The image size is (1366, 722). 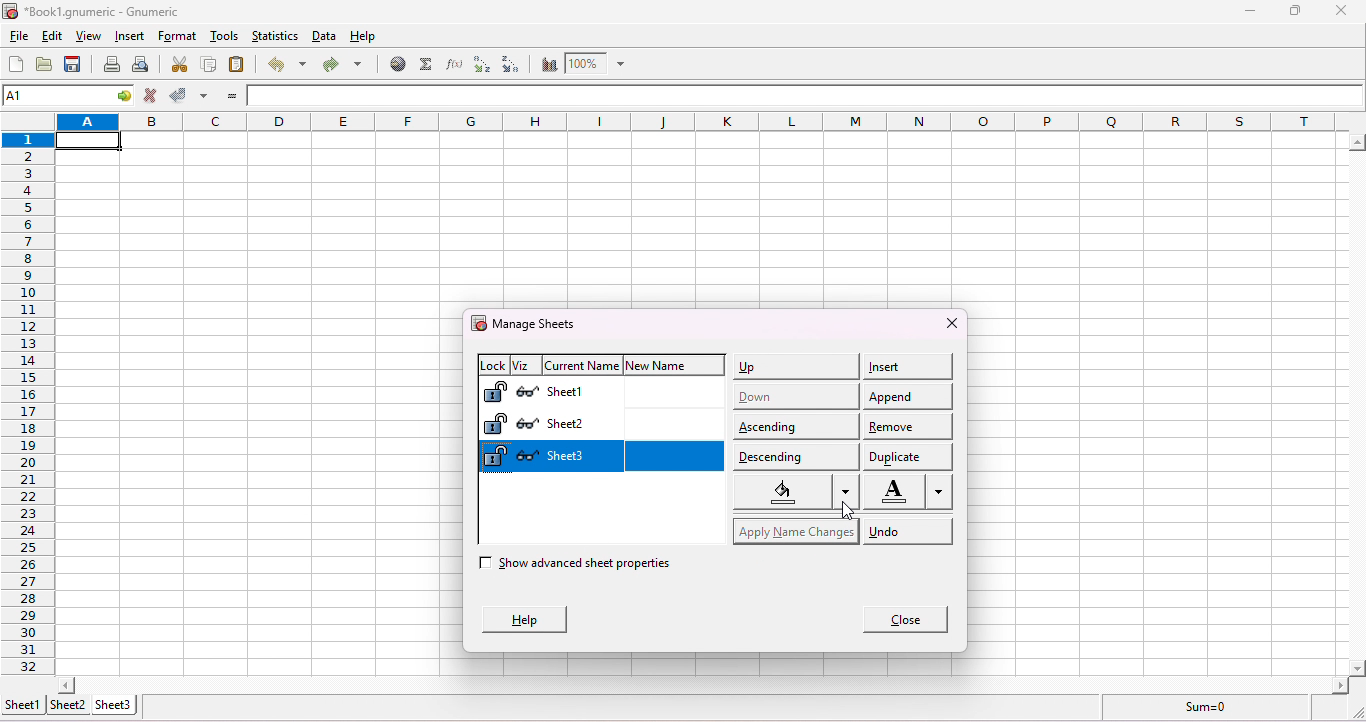 What do you see at coordinates (1348, 9) in the screenshot?
I see `close` at bounding box center [1348, 9].